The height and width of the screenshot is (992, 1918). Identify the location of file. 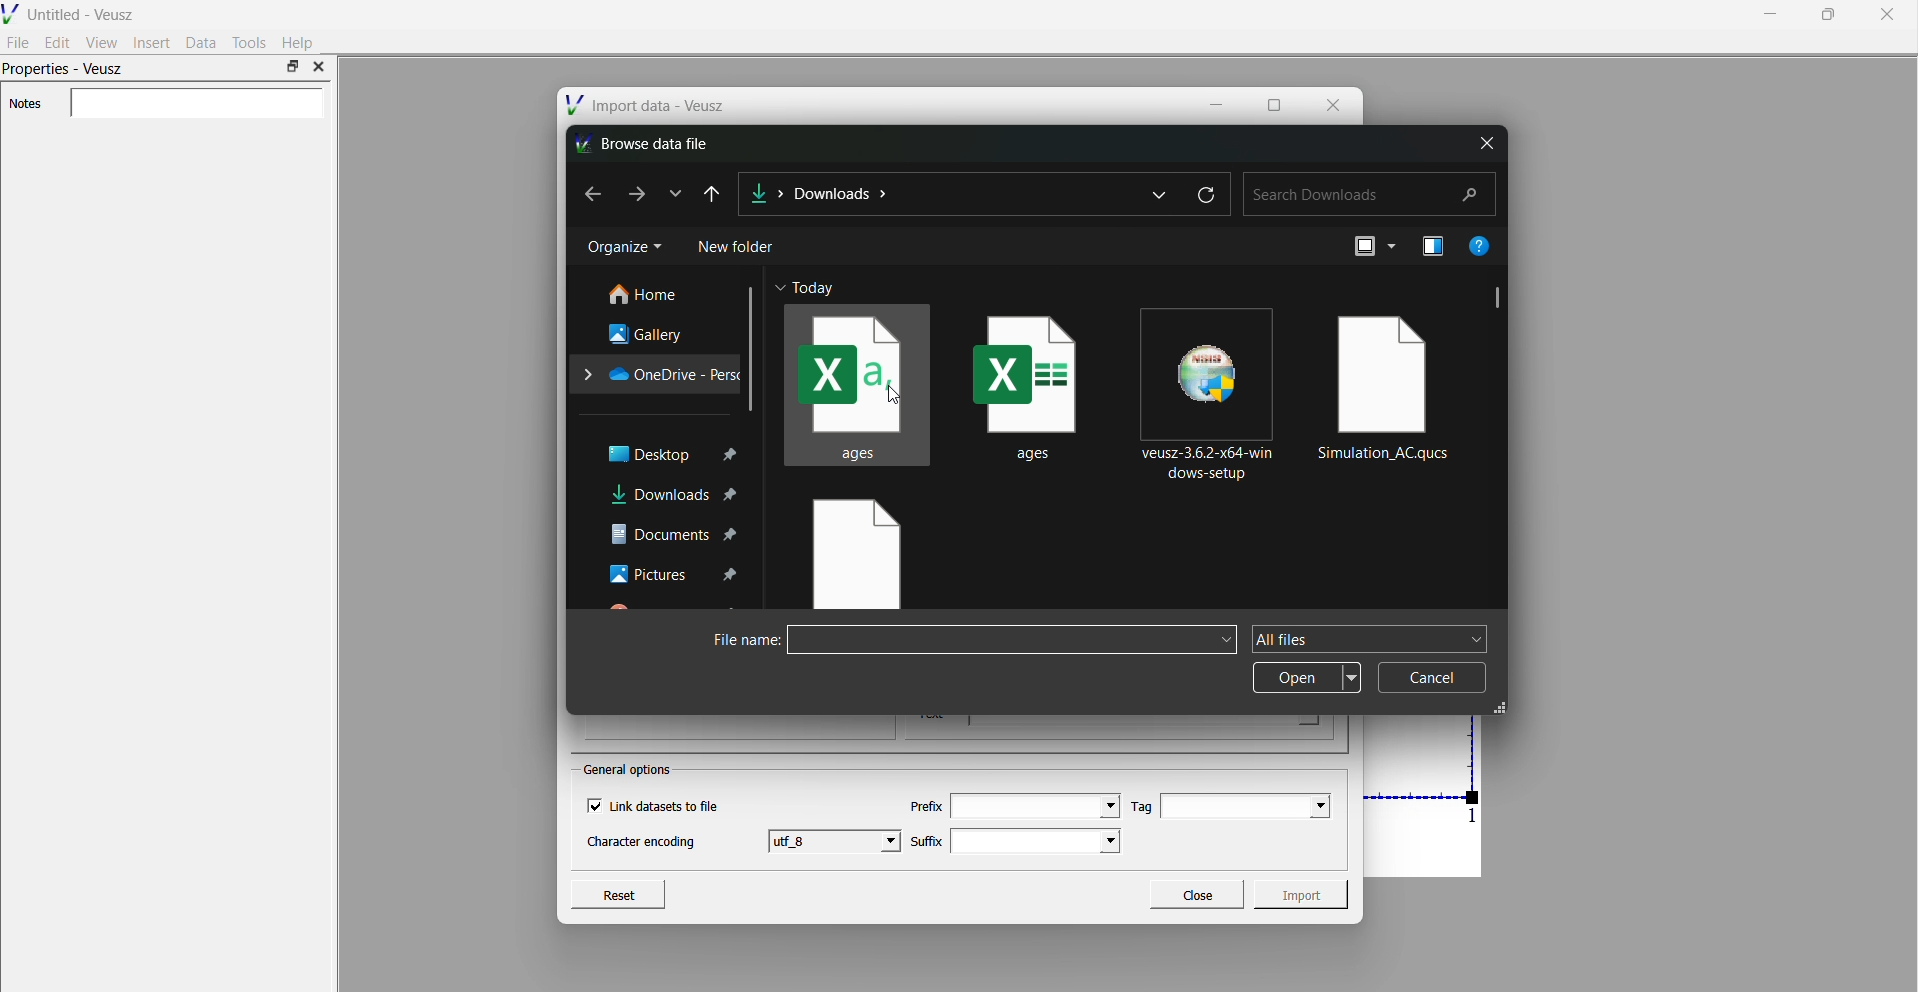
(854, 556).